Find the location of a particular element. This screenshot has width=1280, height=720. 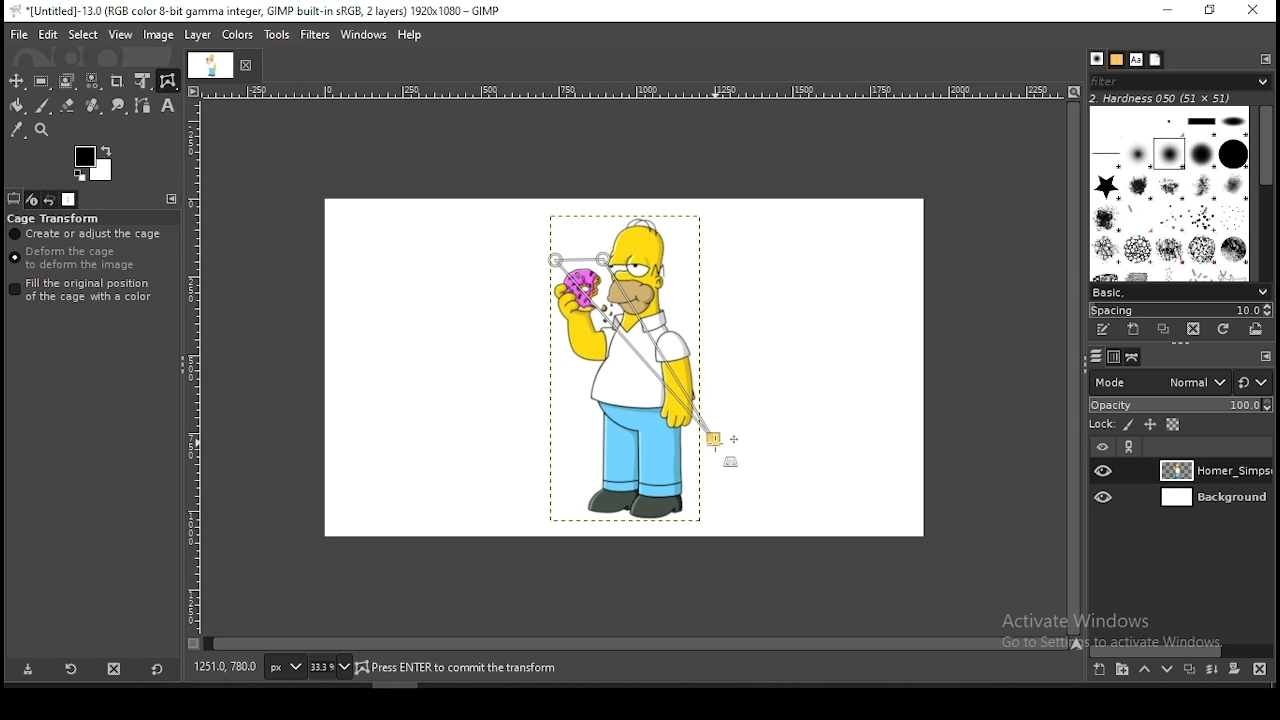

move layer one step down is located at coordinates (1168, 671).